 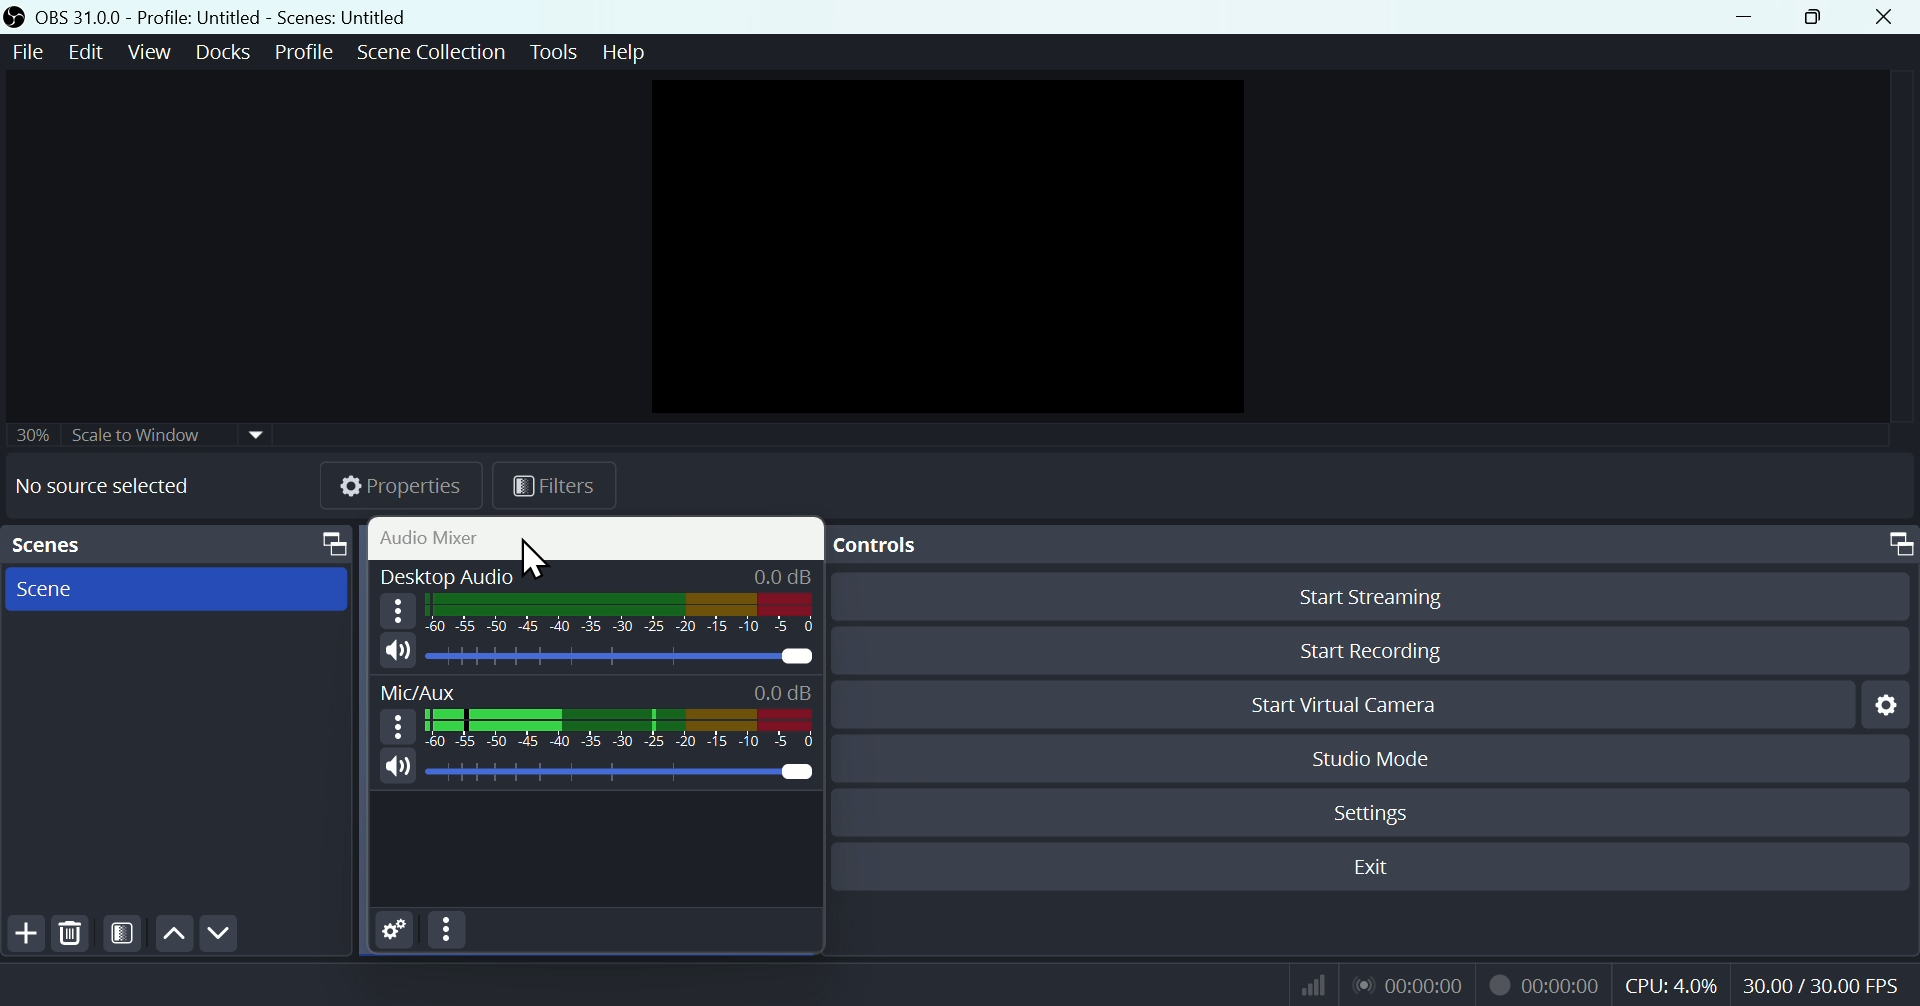 What do you see at coordinates (70, 932) in the screenshot?
I see `Delete` at bounding box center [70, 932].